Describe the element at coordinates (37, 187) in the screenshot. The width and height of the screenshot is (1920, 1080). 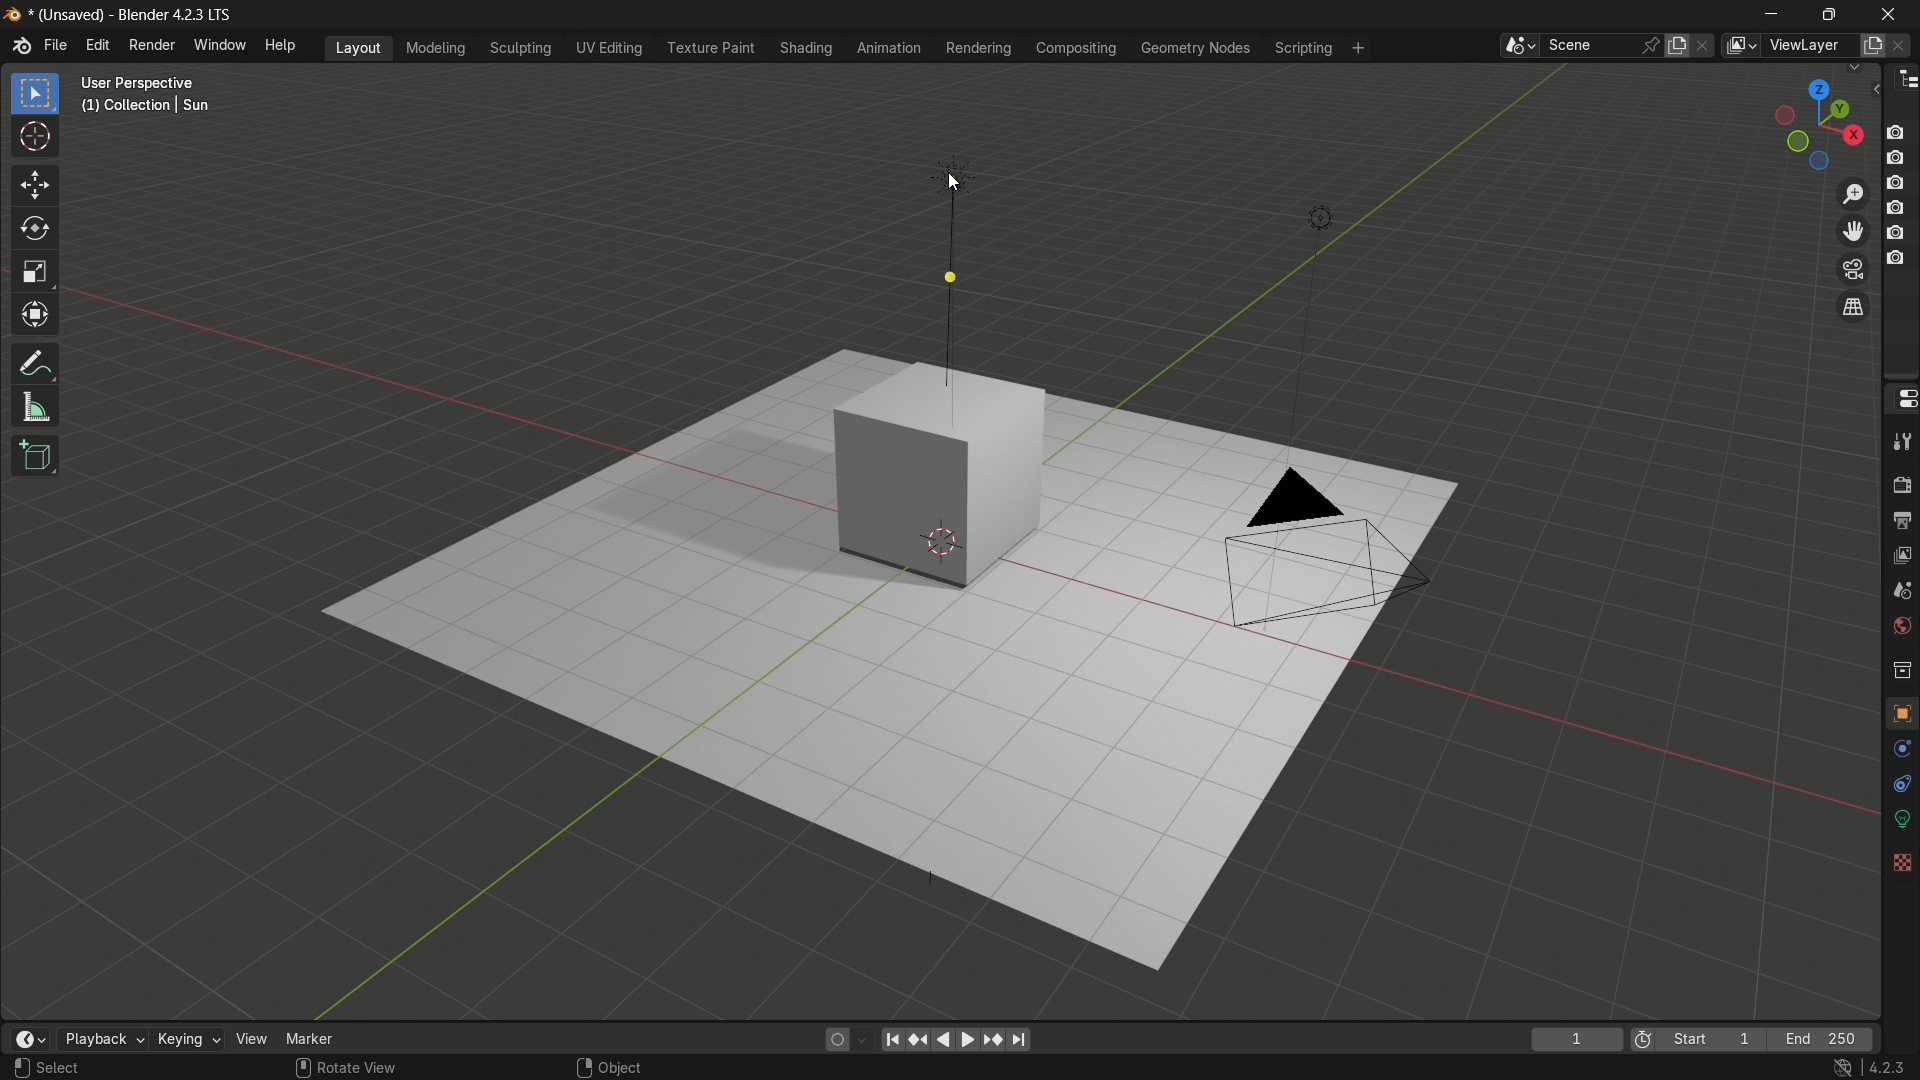
I see `move` at that location.